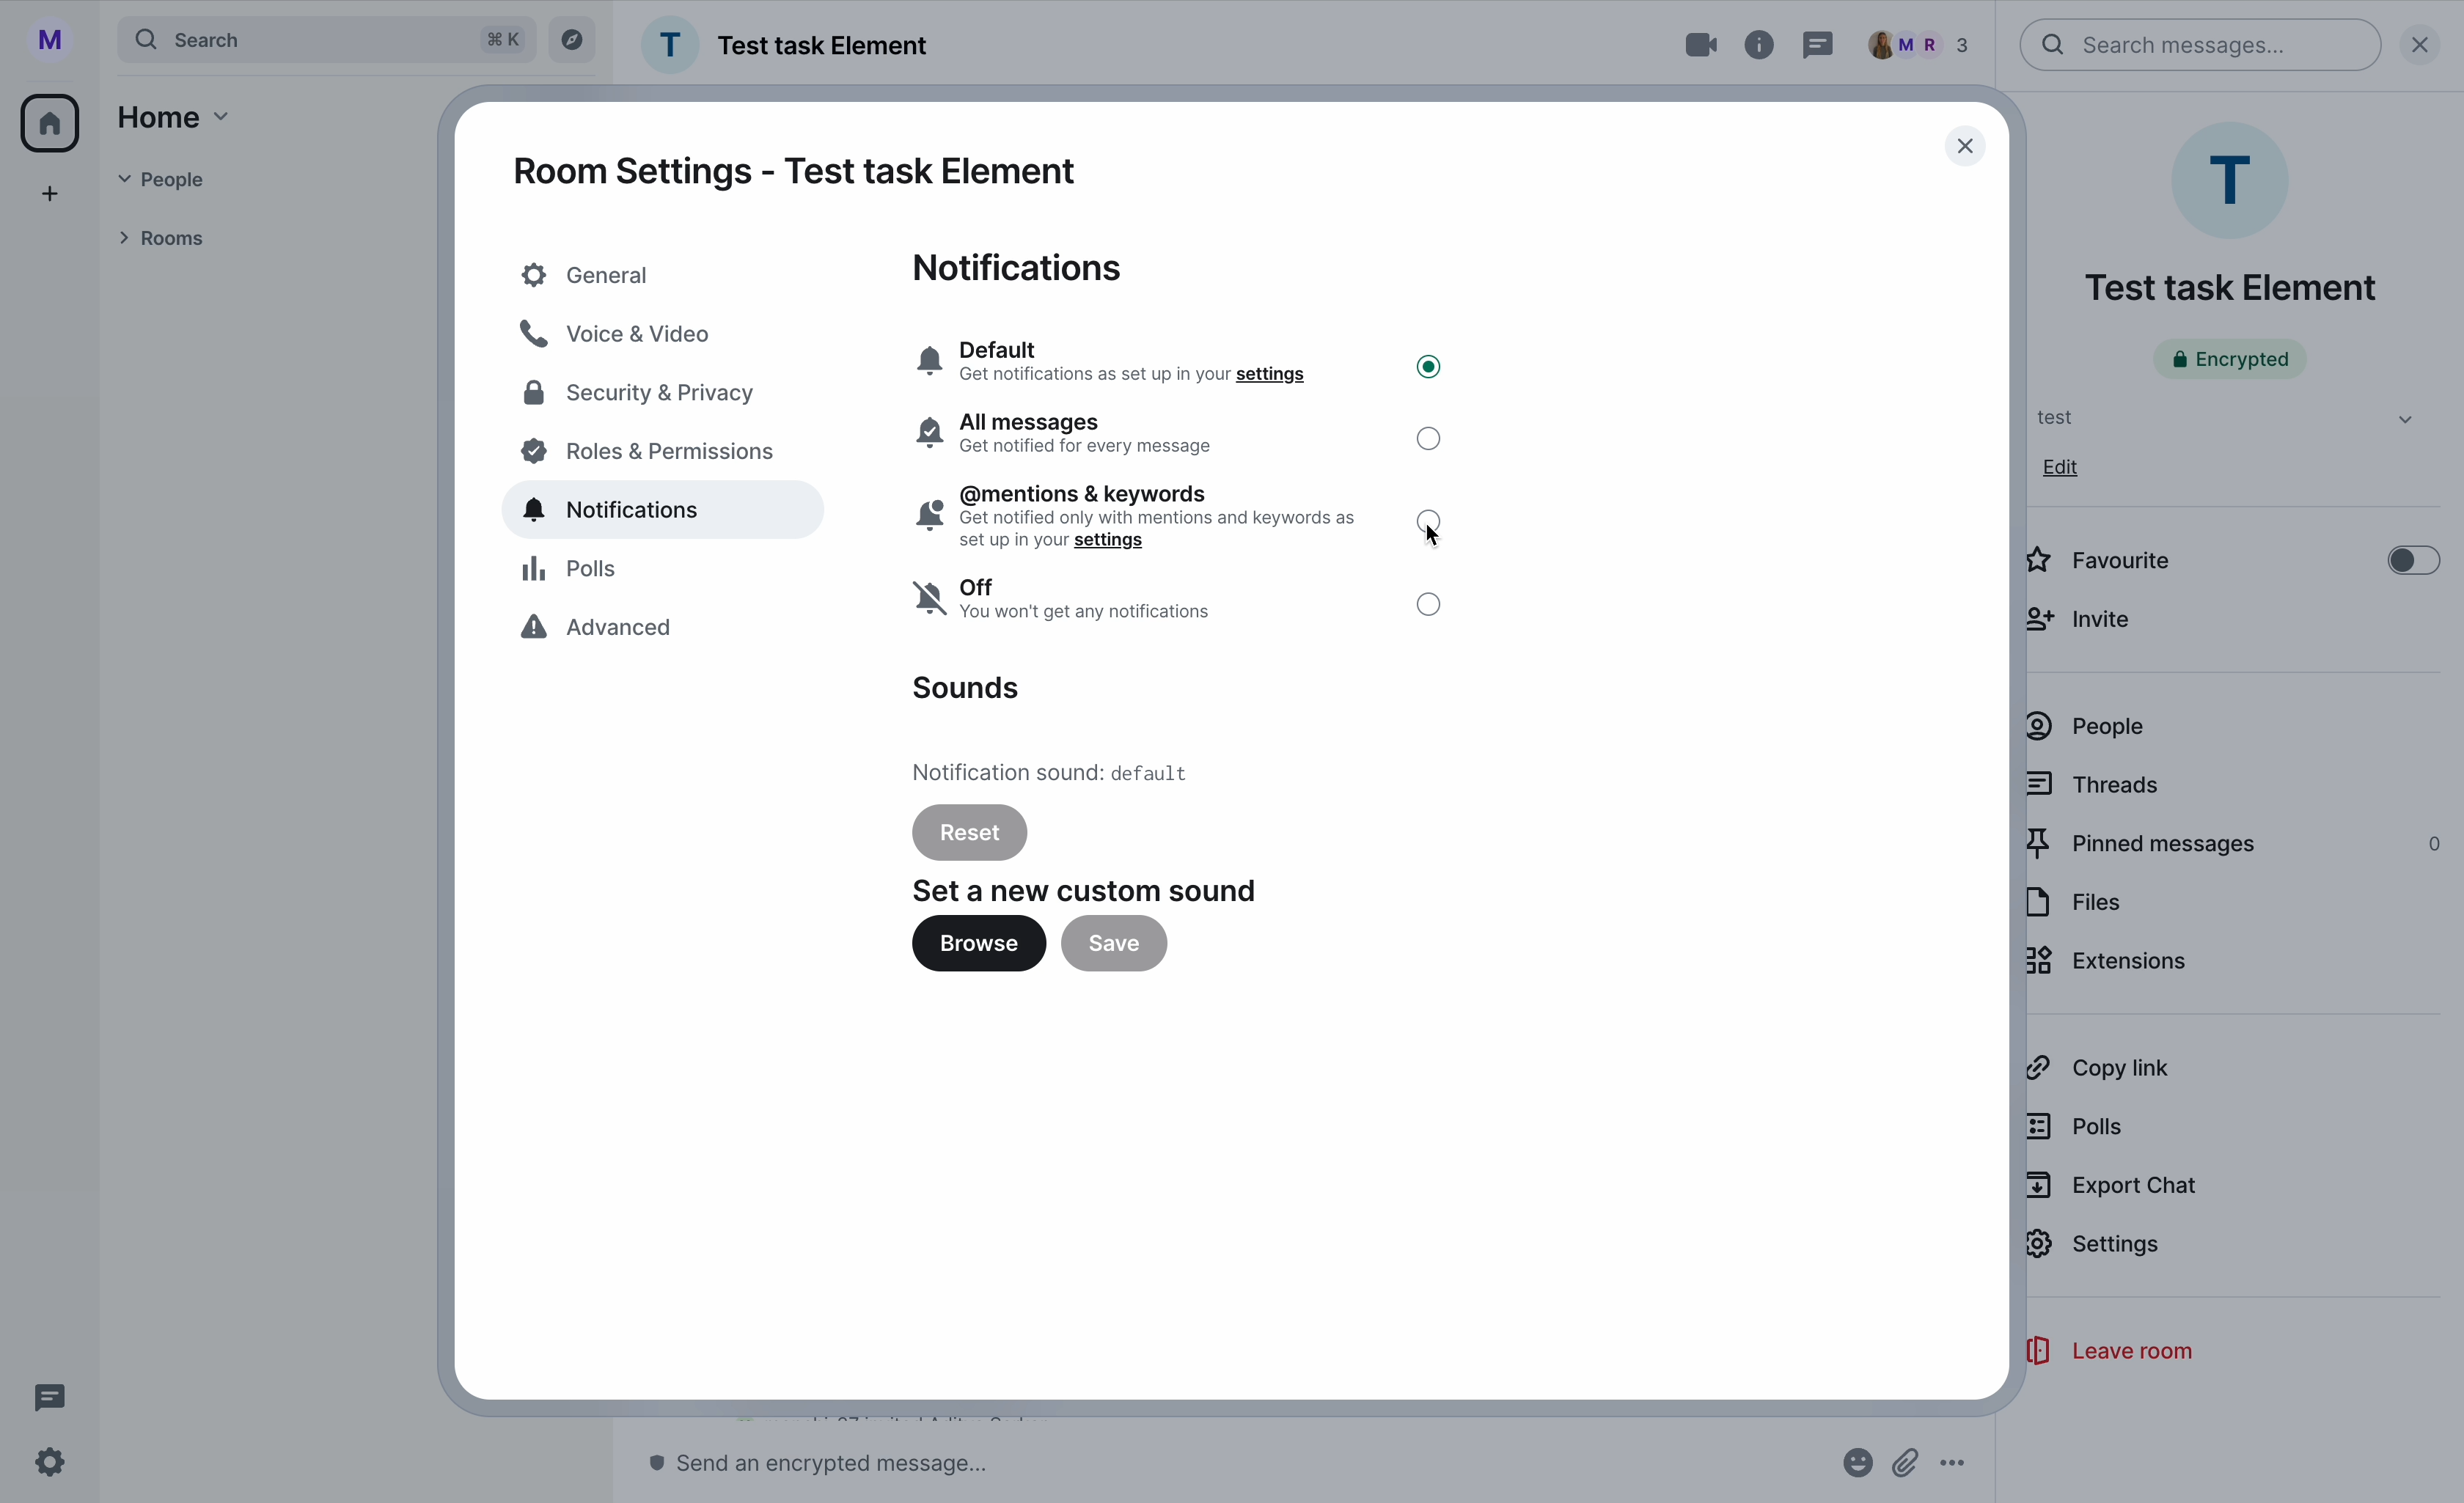 This screenshot has height=1503, width=2464. Describe the element at coordinates (2230, 288) in the screenshot. I see `name room` at that location.